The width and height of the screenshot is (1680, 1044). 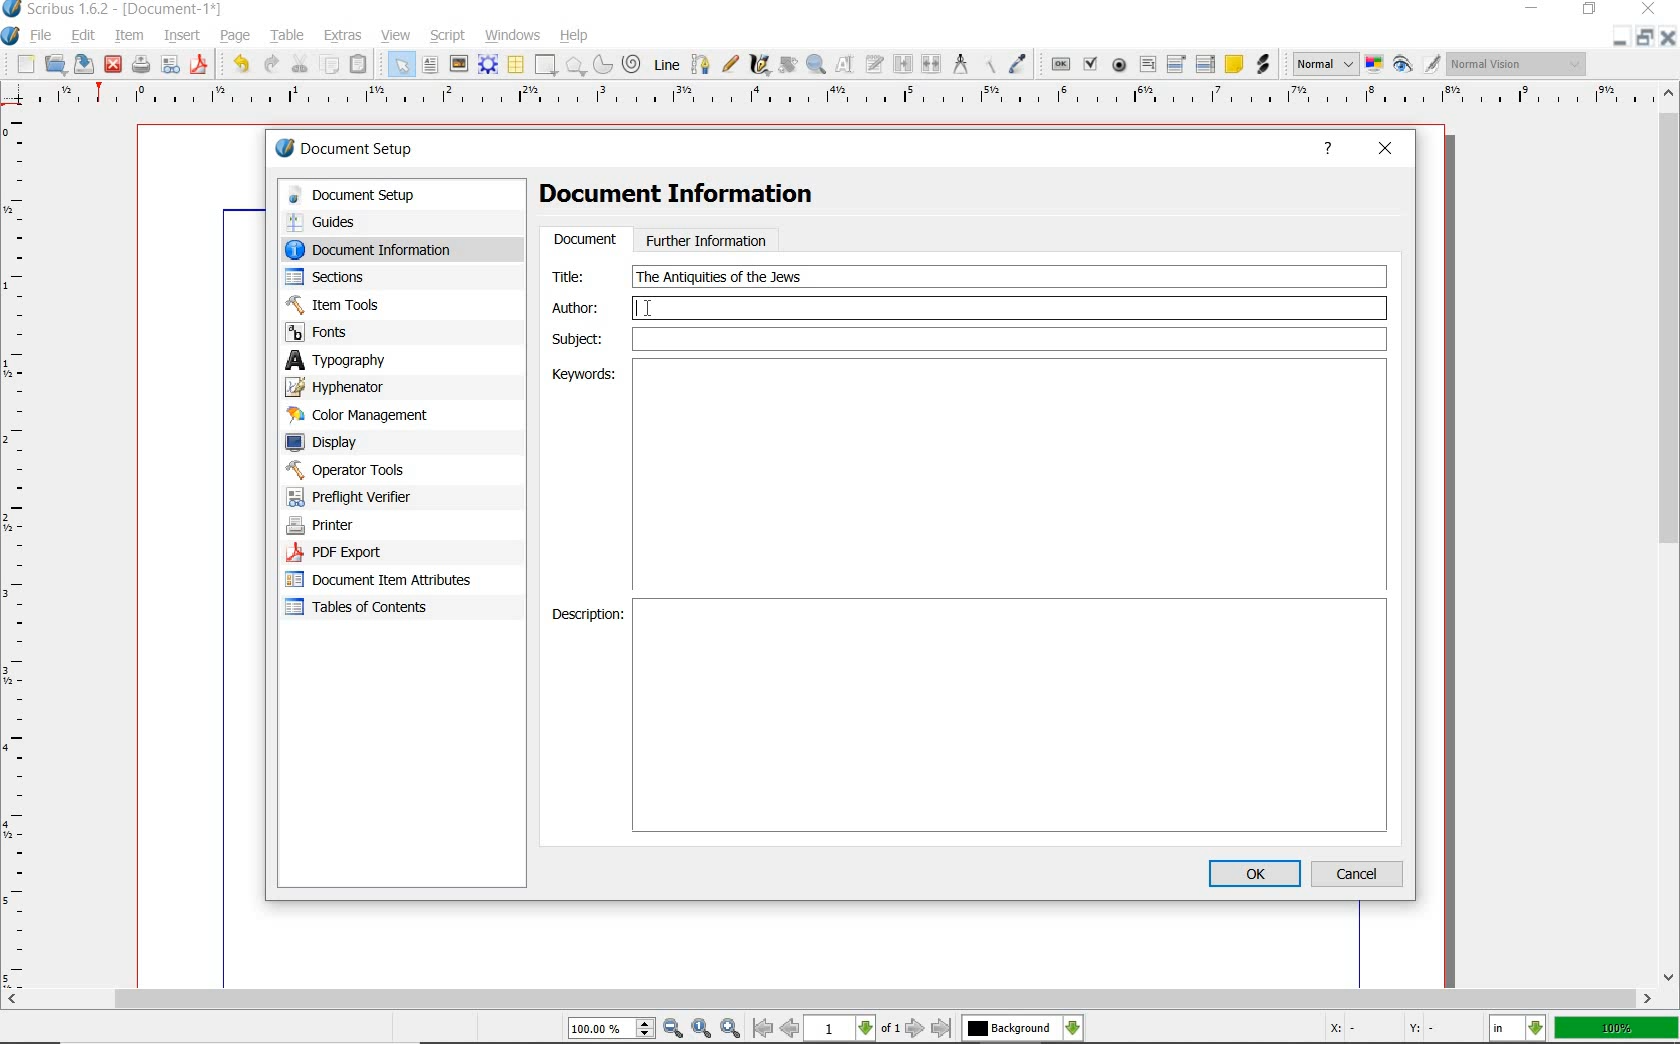 What do you see at coordinates (395, 35) in the screenshot?
I see `view` at bounding box center [395, 35].